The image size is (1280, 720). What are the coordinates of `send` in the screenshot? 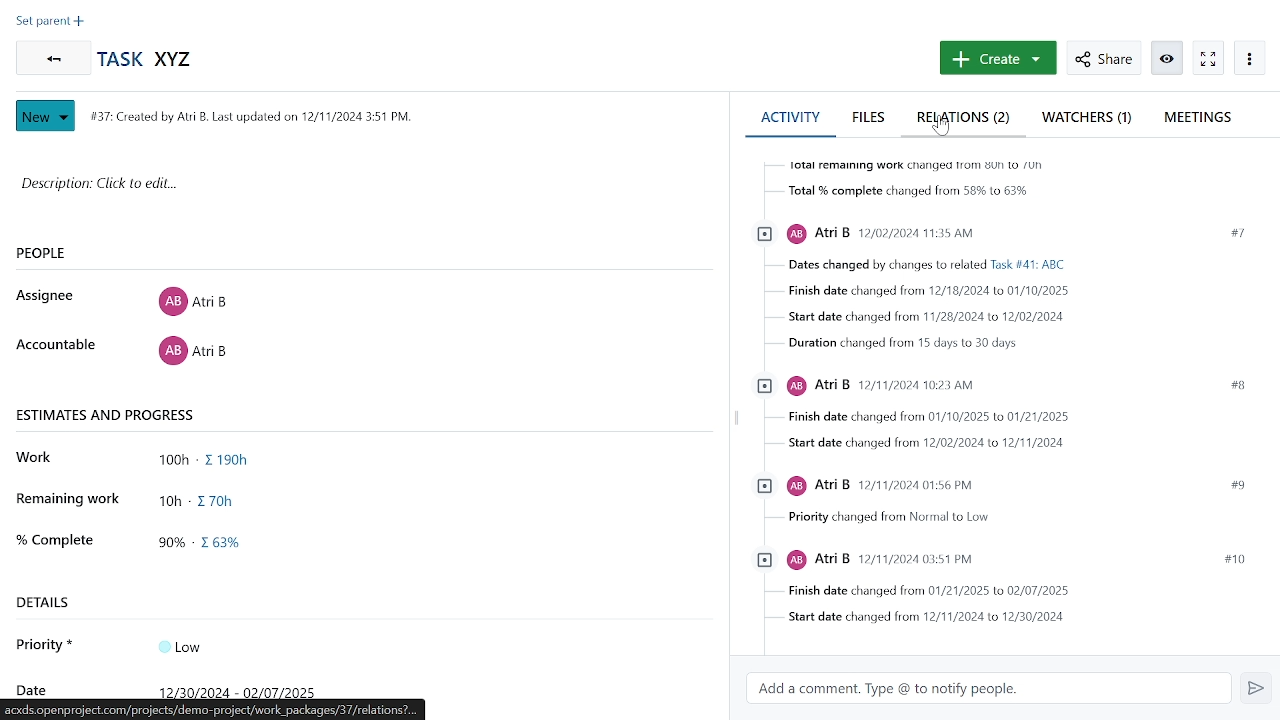 It's located at (1255, 689).